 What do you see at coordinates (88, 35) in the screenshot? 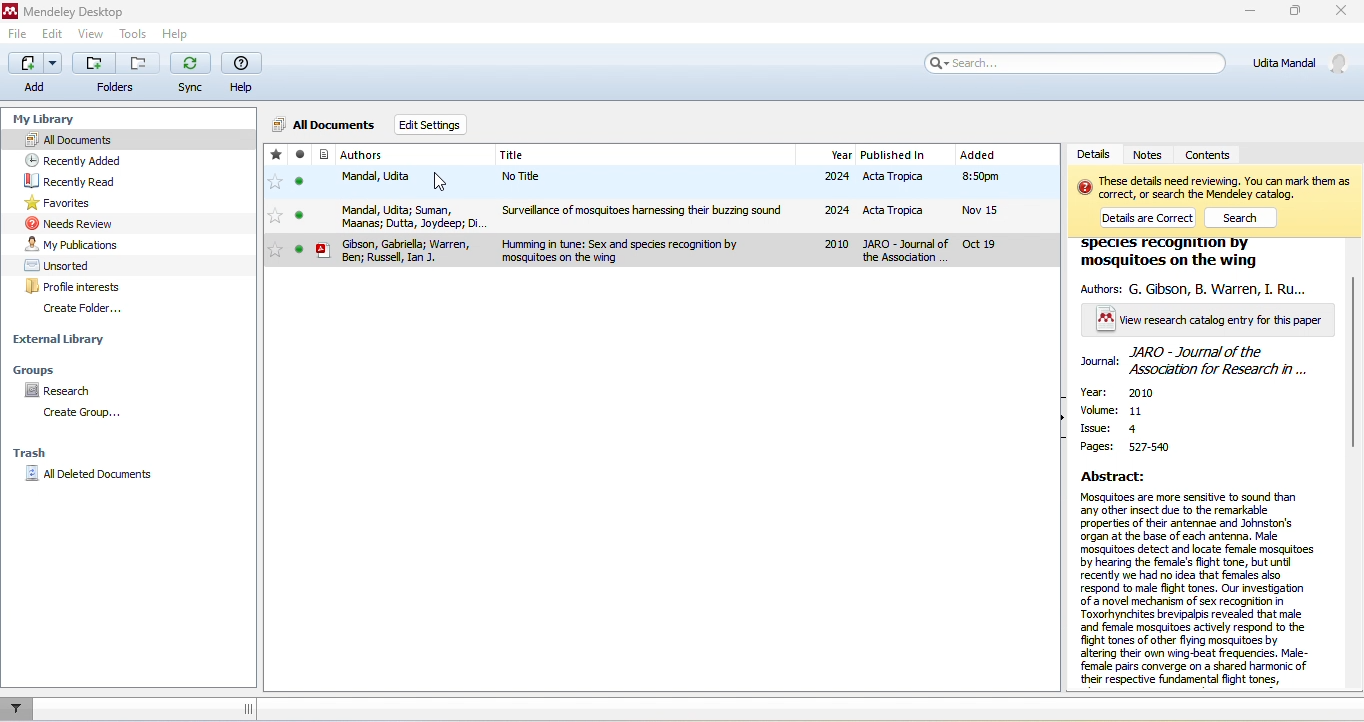
I see `view` at bounding box center [88, 35].